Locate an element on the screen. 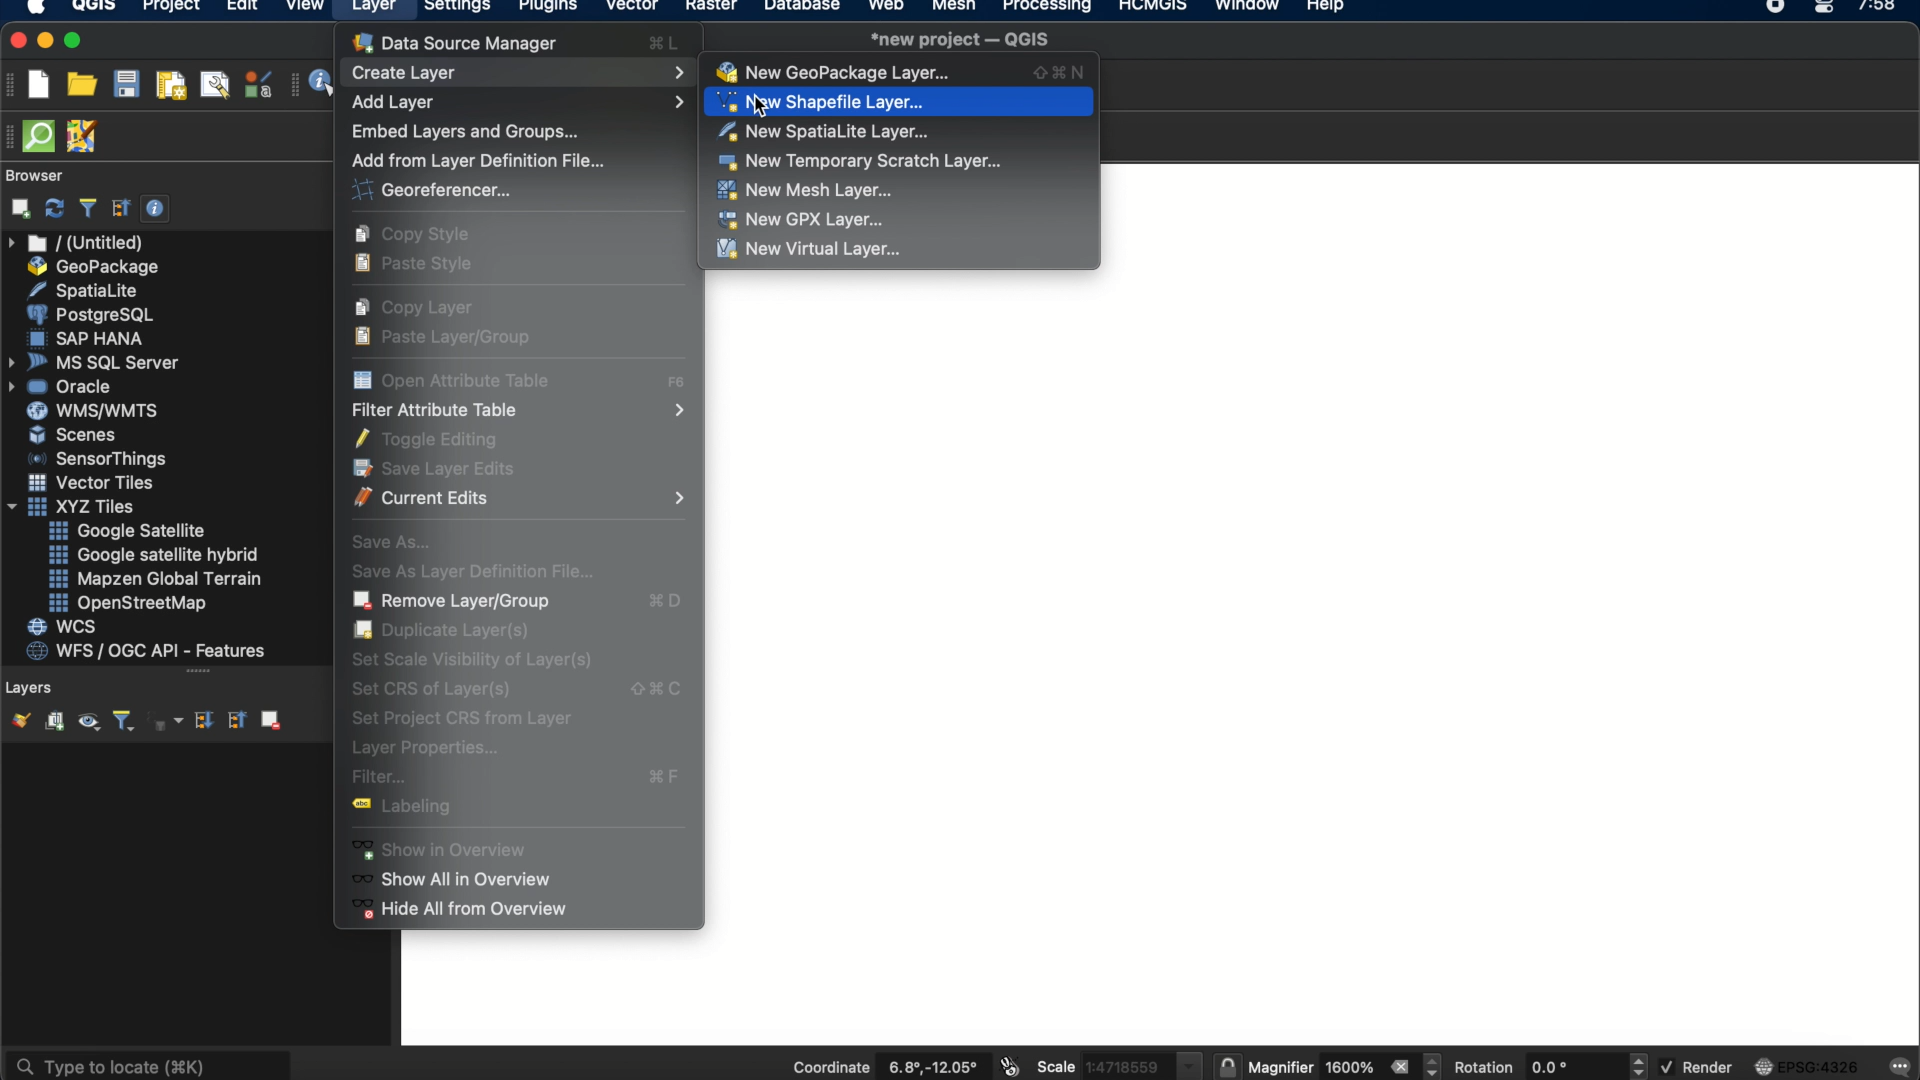 This screenshot has width=1920, height=1080. filter browser is located at coordinates (87, 208).